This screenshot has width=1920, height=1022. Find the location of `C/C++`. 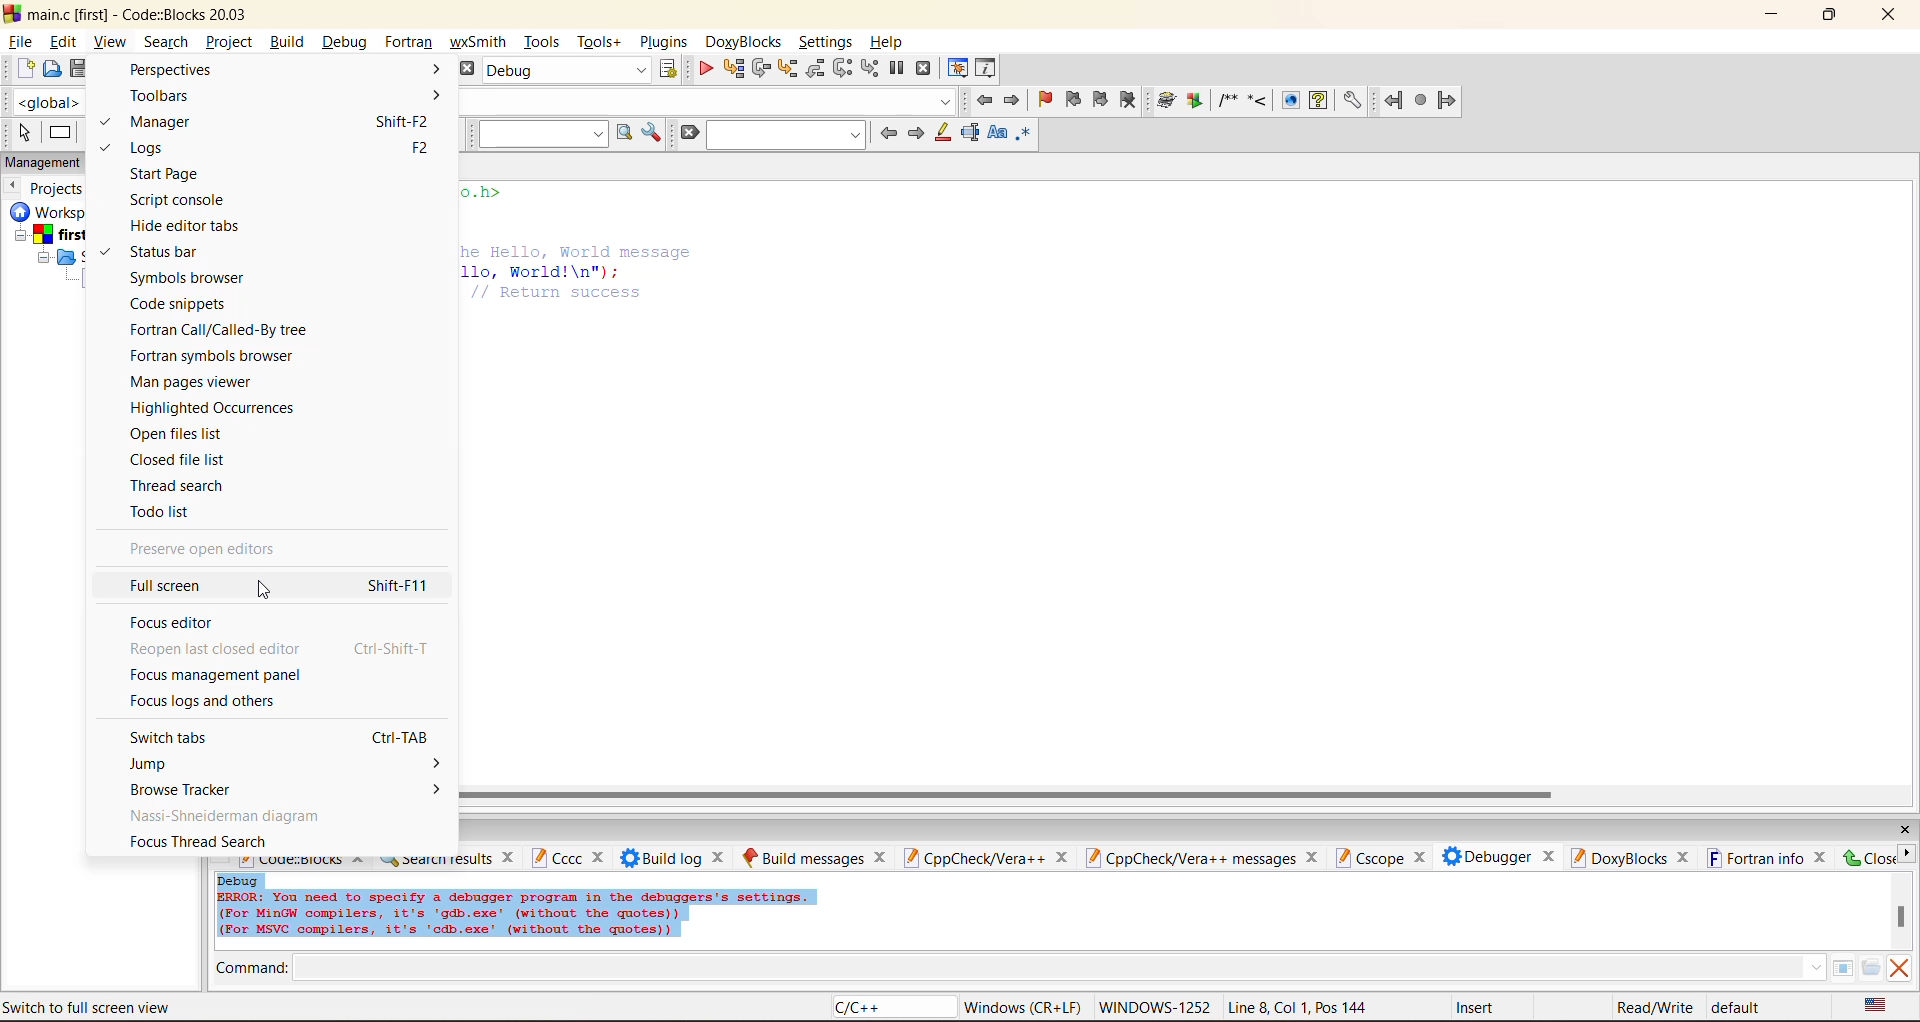

C/C++ is located at coordinates (869, 1008).